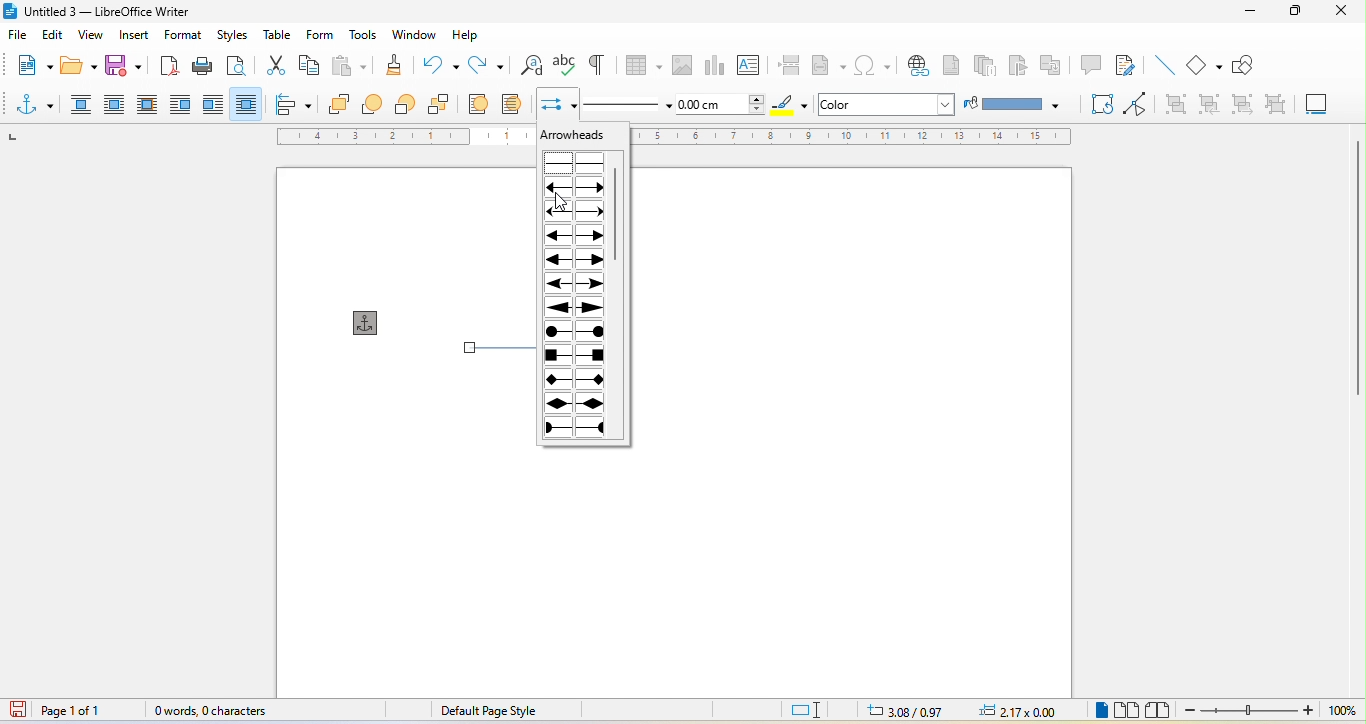 The height and width of the screenshot is (724, 1366). What do you see at coordinates (578, 259) in the screenshot?
I see `triangle` at bounding box center [578, 259].